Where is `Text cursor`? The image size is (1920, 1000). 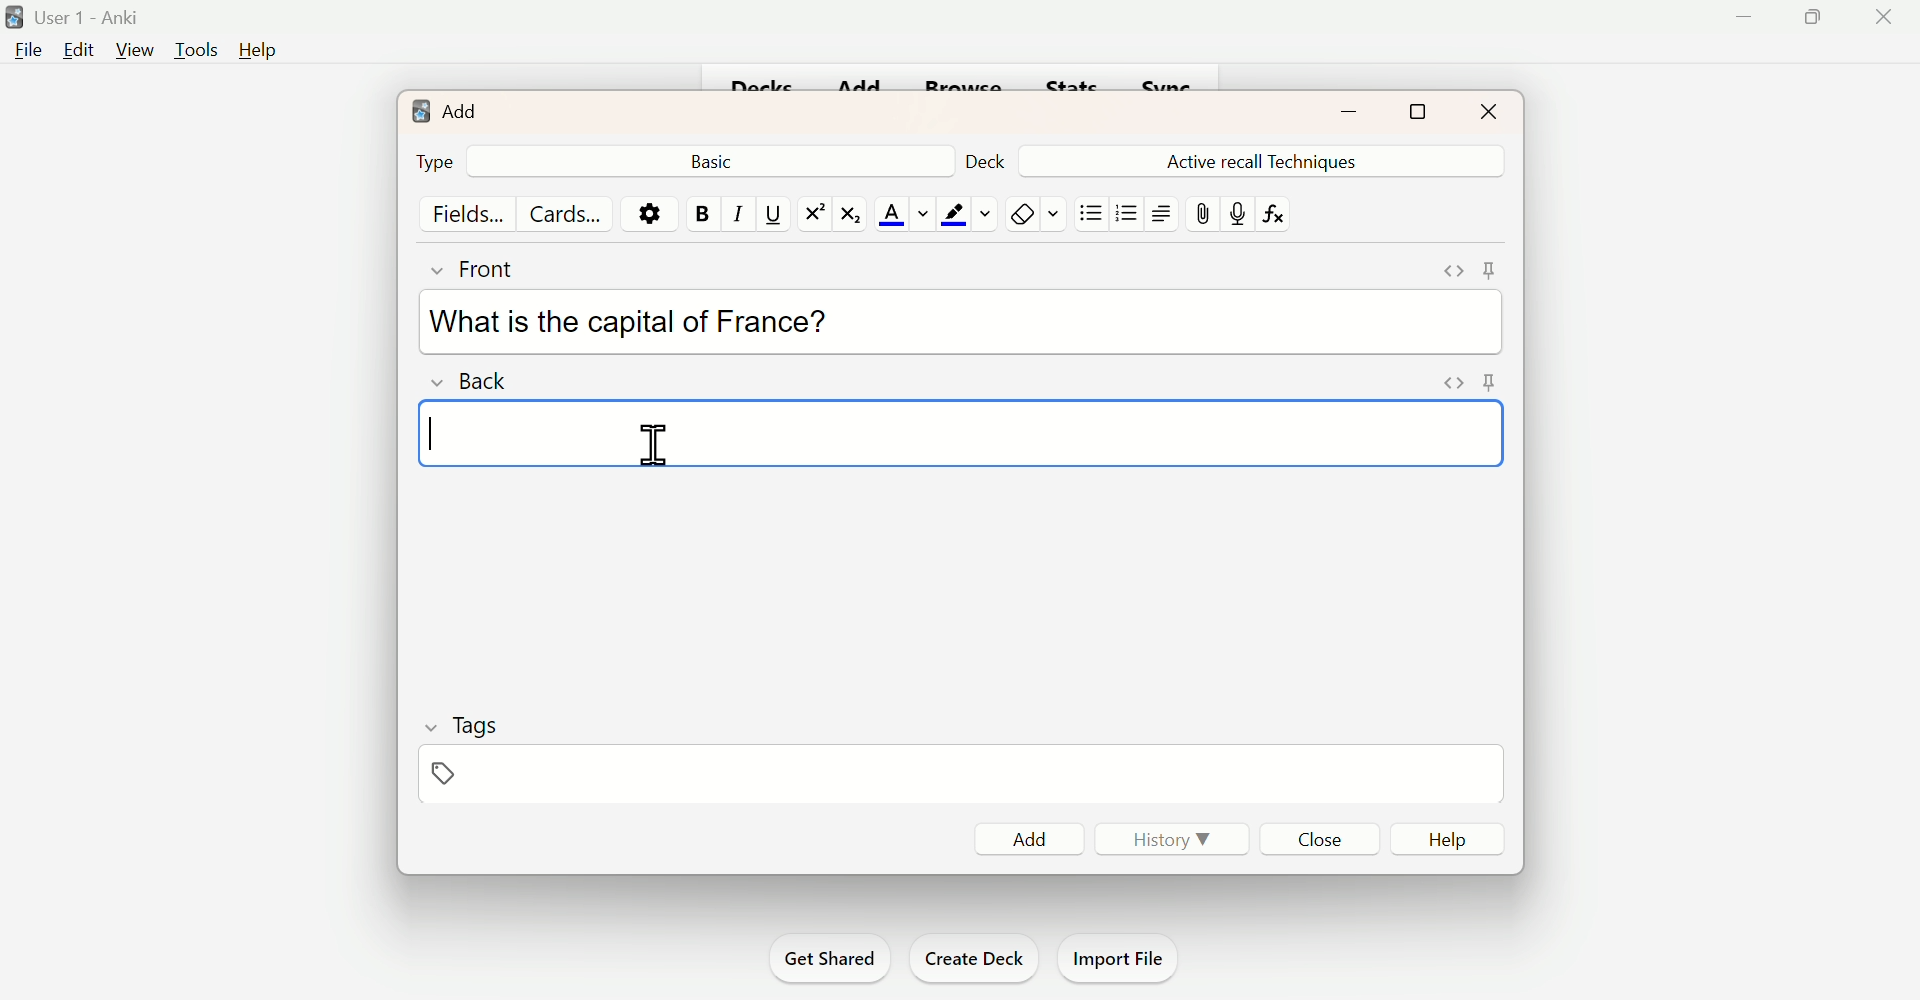 Text cursor is located at coordinates (424, 441).